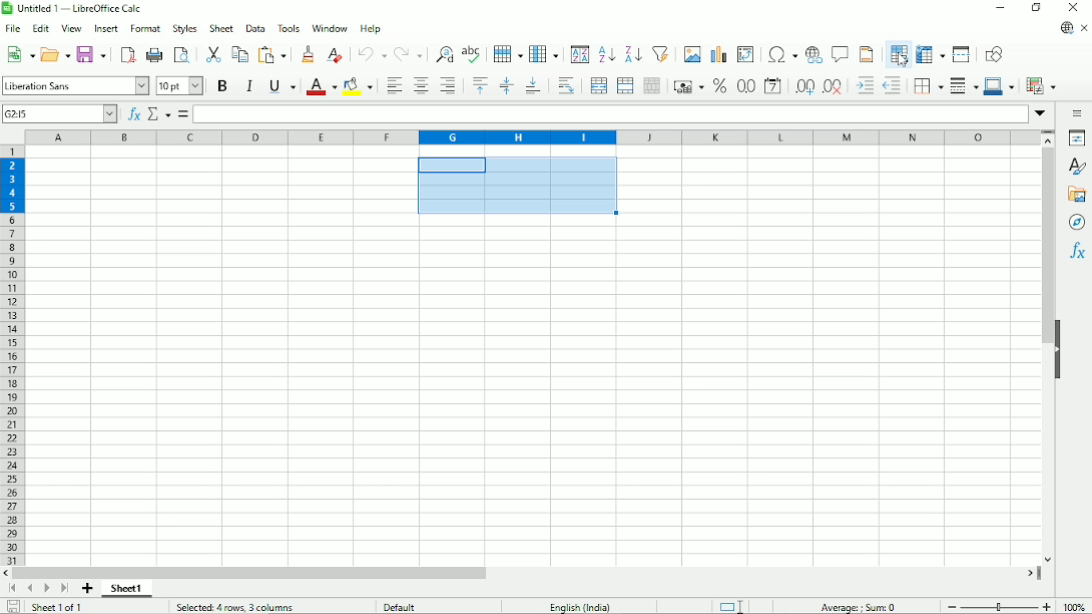 The width and height of the screenshot is (1092, 614). I want to click on Save, so click(12, 606).